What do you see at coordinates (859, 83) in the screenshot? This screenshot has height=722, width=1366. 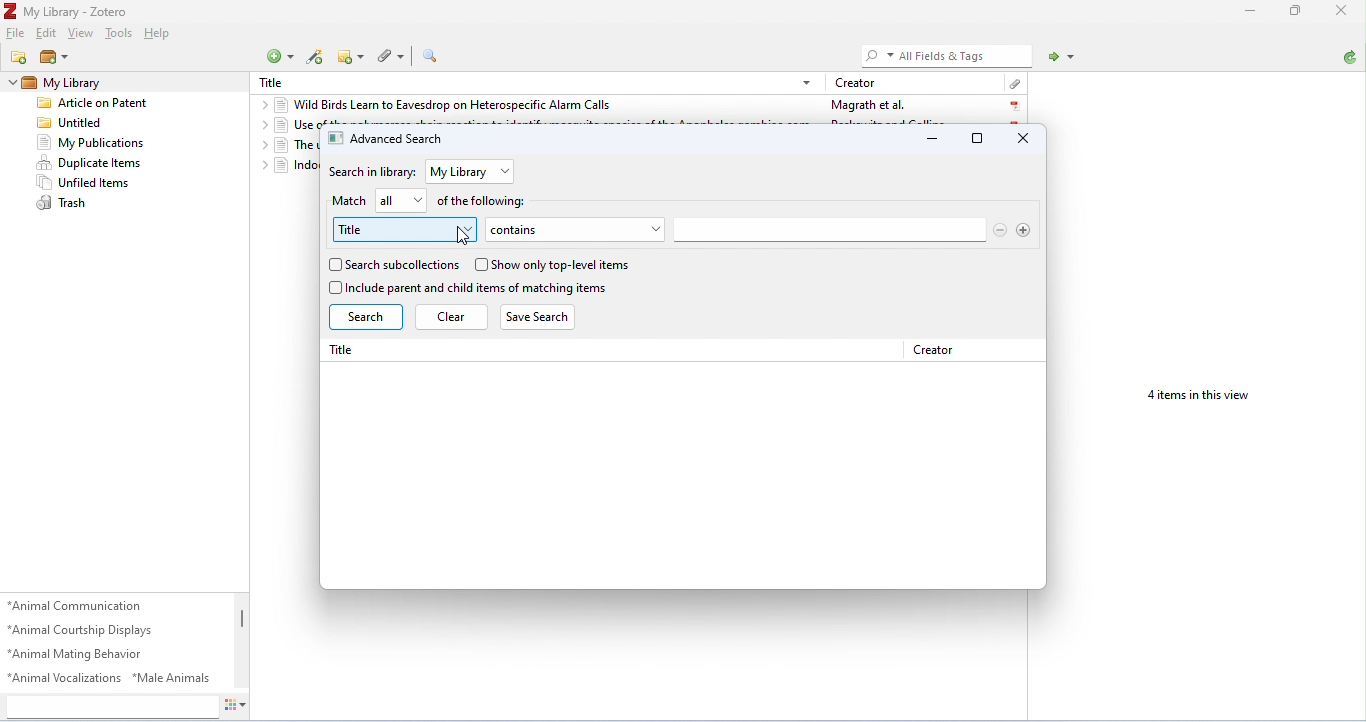 I see `creator` at bounding box center [859, 83].